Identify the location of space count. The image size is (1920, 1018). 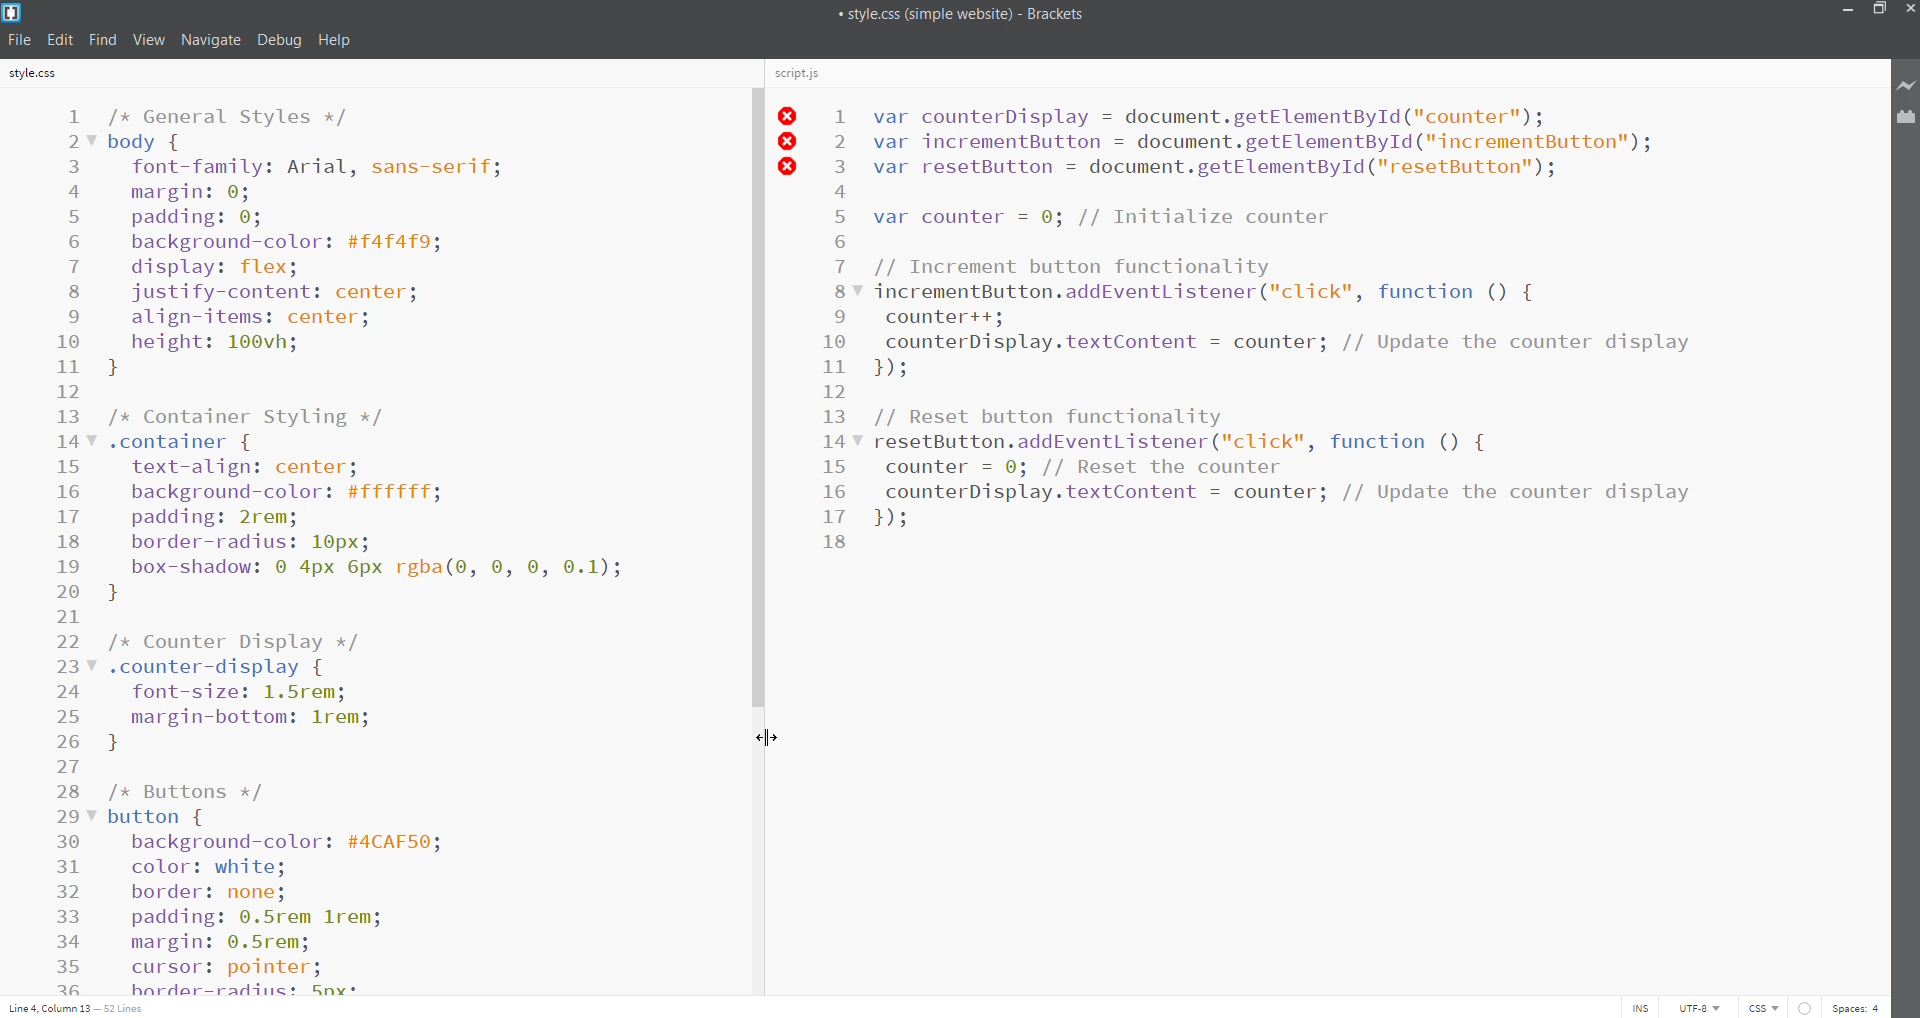
(1859, 1009).